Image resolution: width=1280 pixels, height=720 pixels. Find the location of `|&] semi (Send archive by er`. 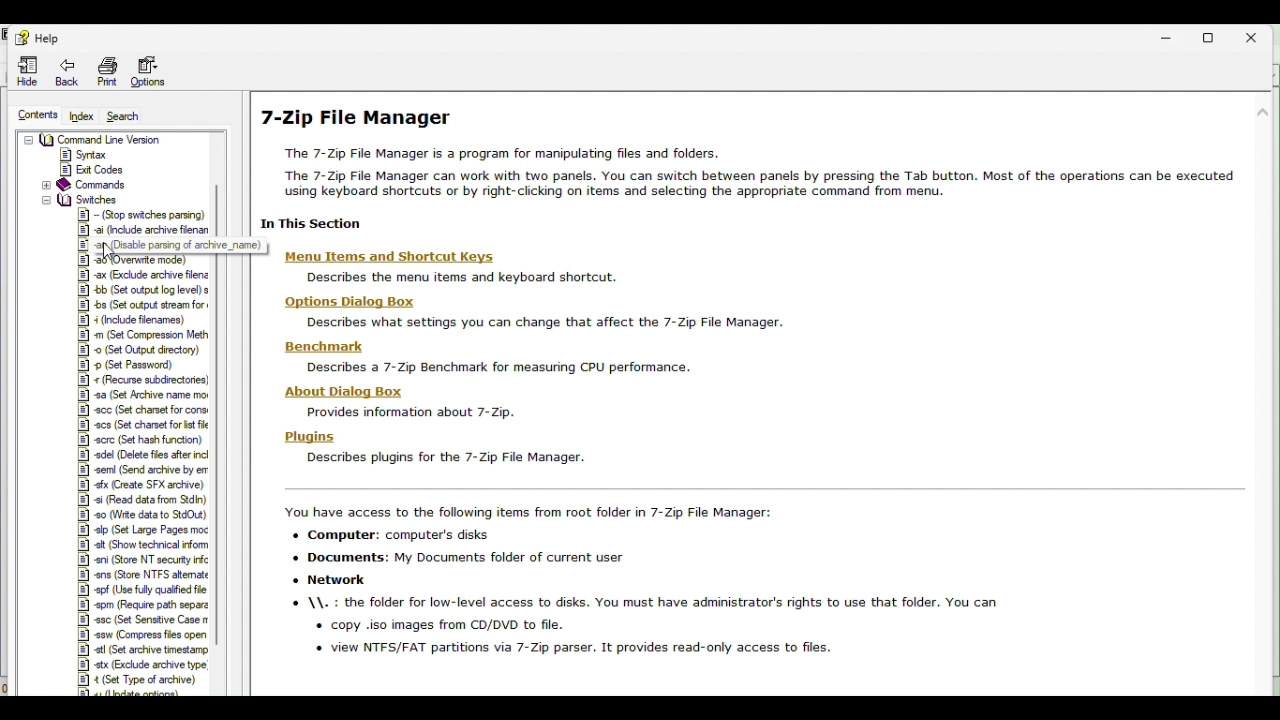

|&] semi (Send archive by er is located at coordinates (137, 470).